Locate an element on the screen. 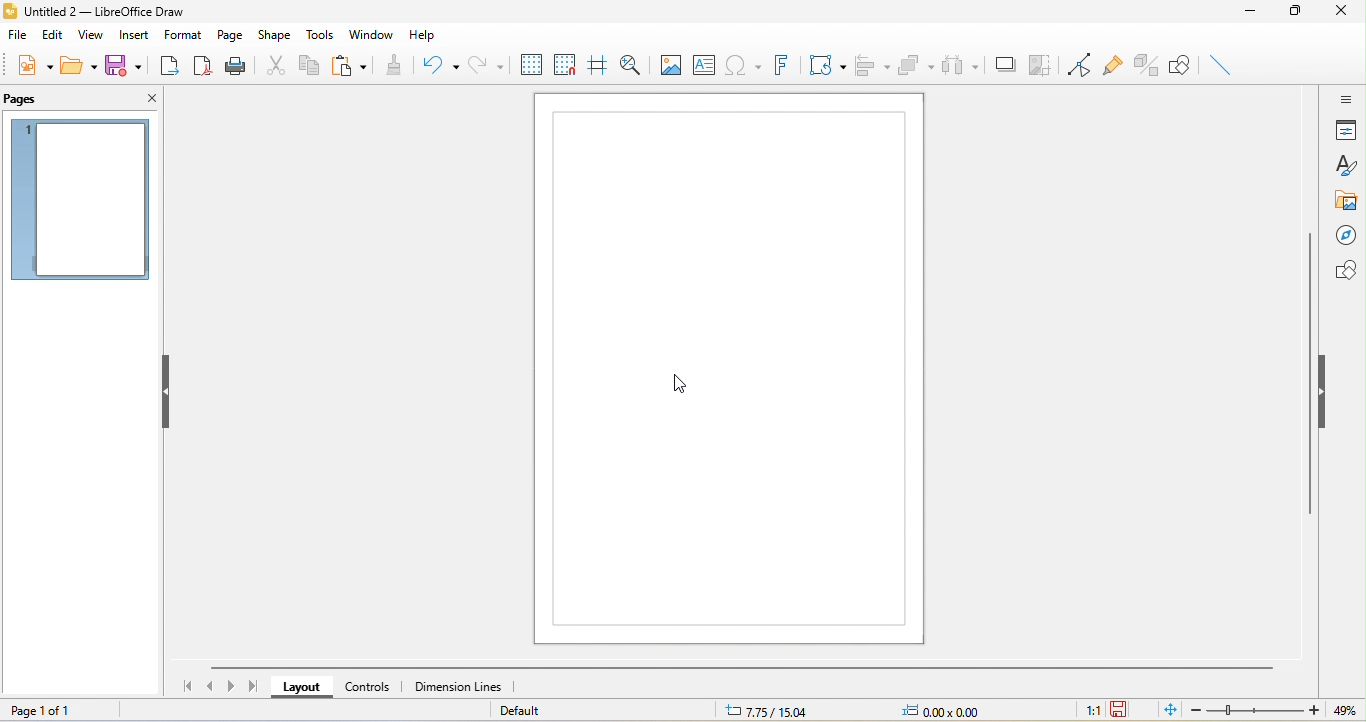  undo is located at coordinates (435, 66).